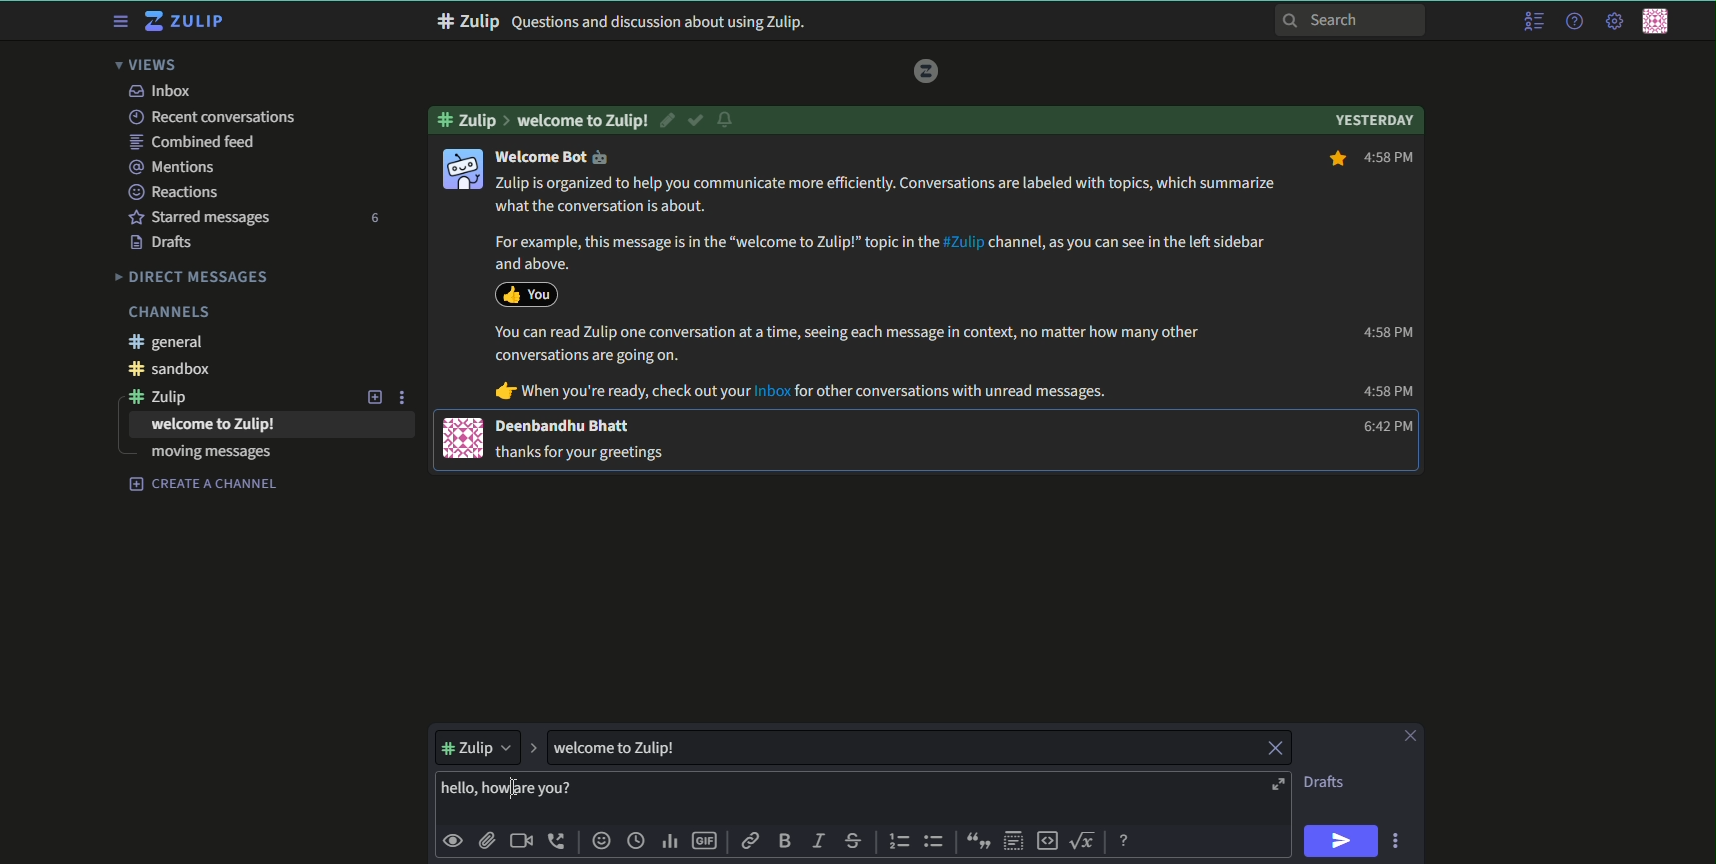 This screenshot has width=1716, height=864. I want to click on message formatting, so click(1126, 838).